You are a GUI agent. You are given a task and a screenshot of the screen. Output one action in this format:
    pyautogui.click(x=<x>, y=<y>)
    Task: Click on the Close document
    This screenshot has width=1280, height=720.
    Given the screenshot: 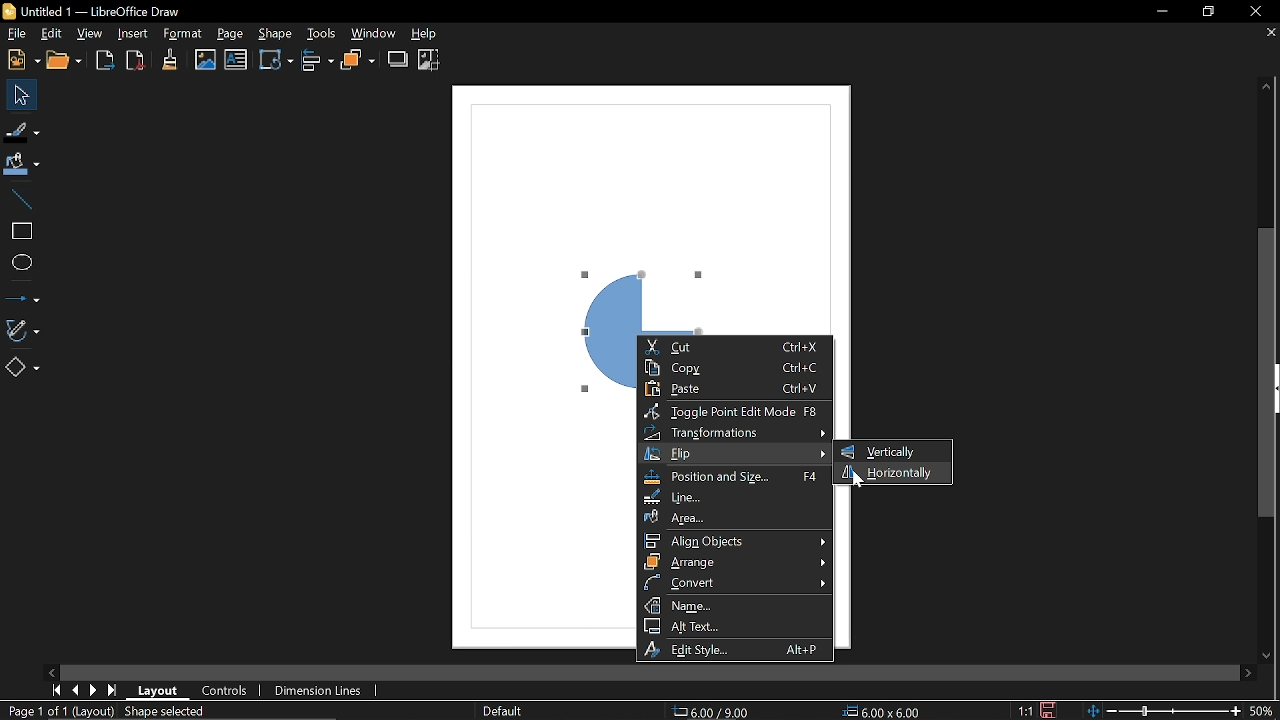 What is the action you would take?
    pyautogui.click(x=1267, y=36)
    